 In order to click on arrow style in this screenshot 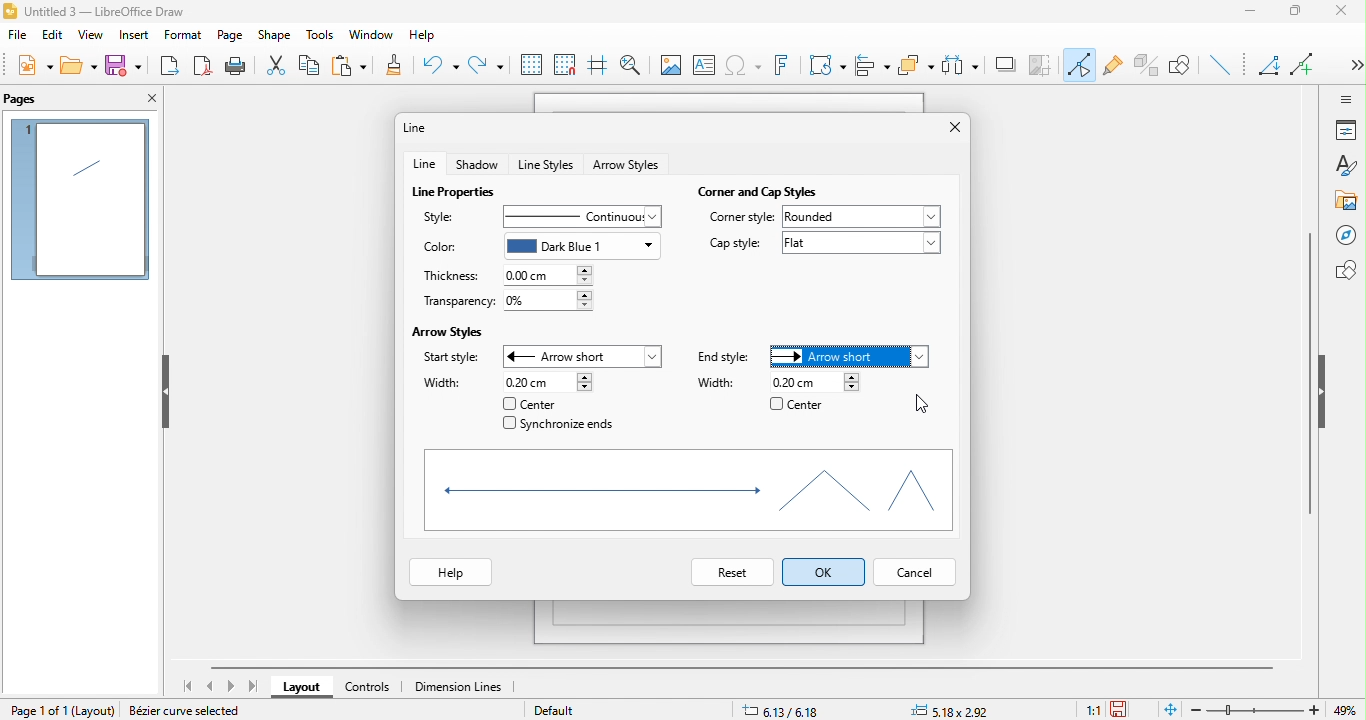, I will do `click(853, 356)`.